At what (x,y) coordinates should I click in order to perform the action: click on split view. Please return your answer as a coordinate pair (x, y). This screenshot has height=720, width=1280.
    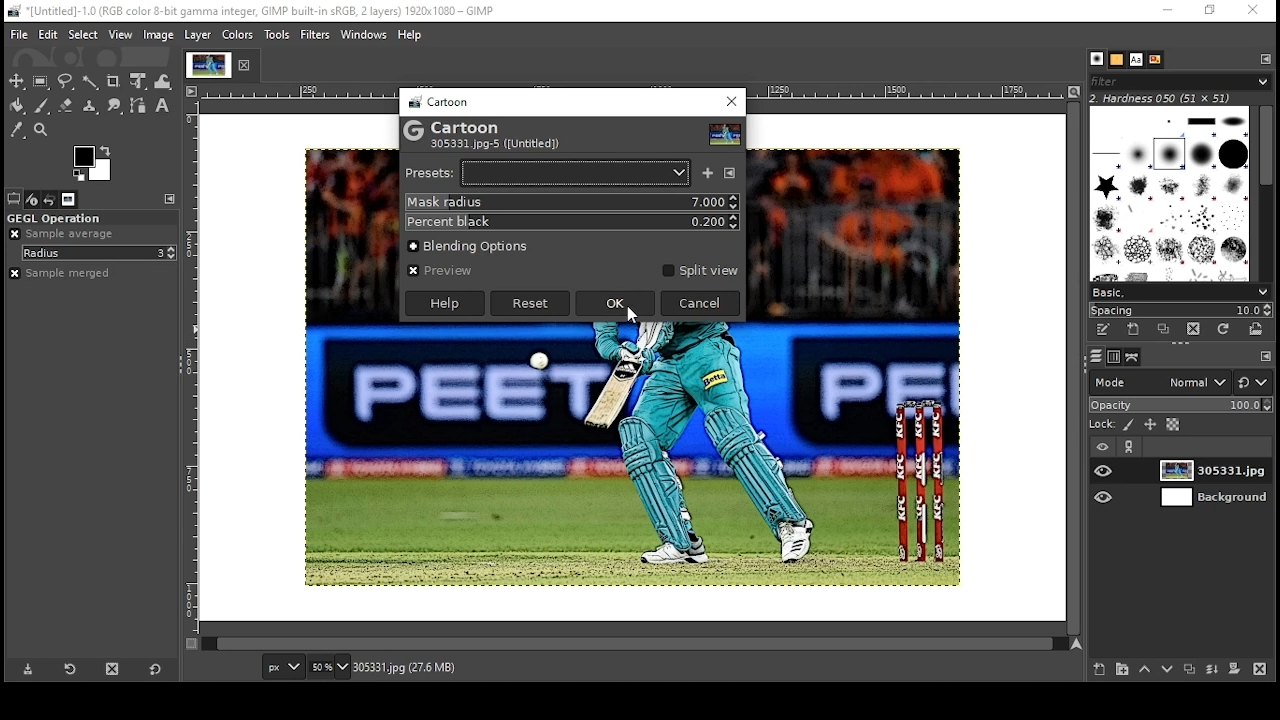
    Looking at the image, I should click on (700, 271).